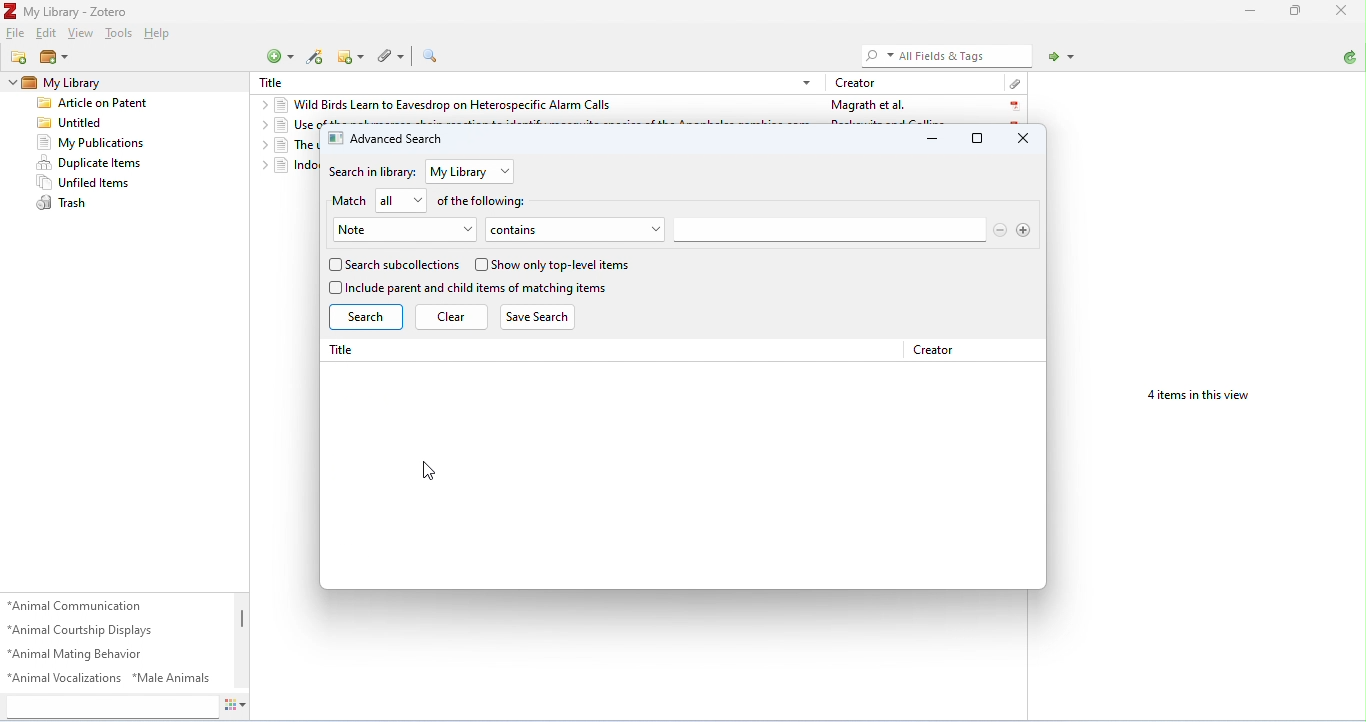 The height and width of the screenshot is (722, 1366). What do you see at coordinates (12, 82) in the screenshot?
I see `drop-down` at bounding box center [12, 82].